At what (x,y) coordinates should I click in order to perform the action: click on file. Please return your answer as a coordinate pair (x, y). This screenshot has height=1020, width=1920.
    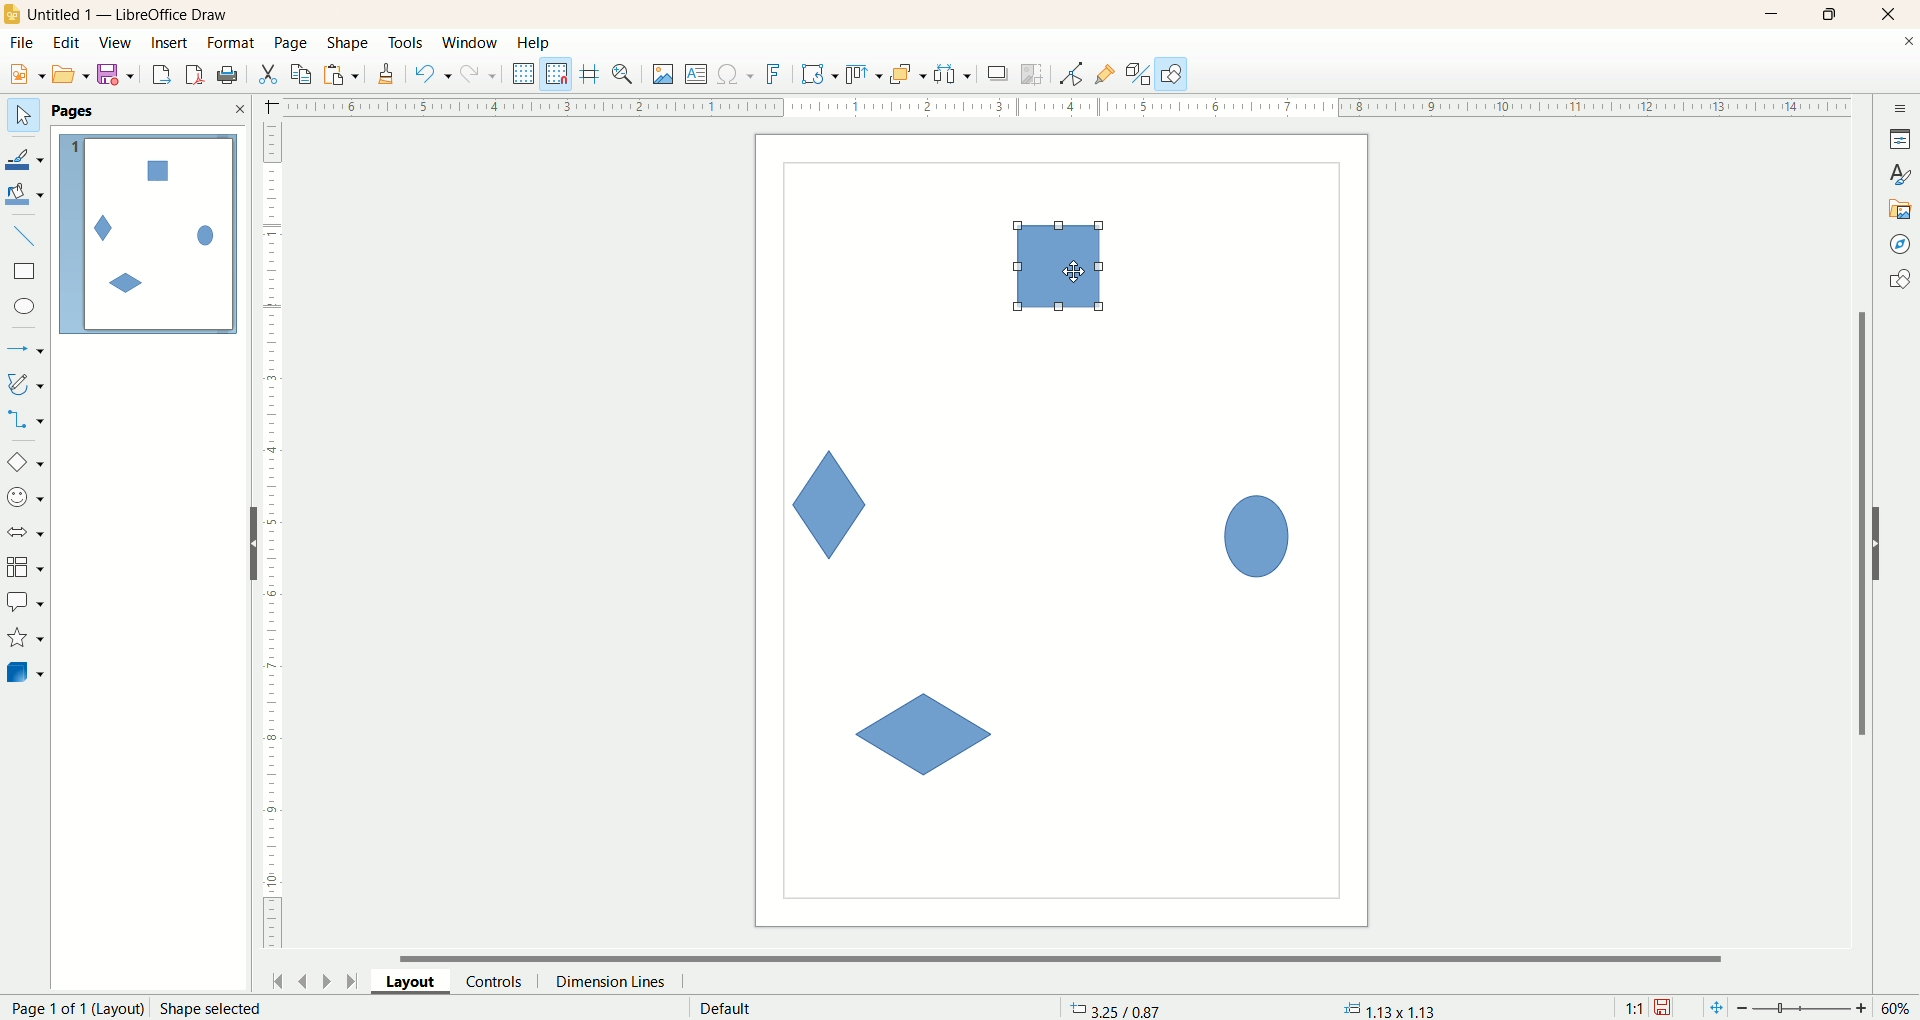
    Looking at the image, I should click on (25, 43).